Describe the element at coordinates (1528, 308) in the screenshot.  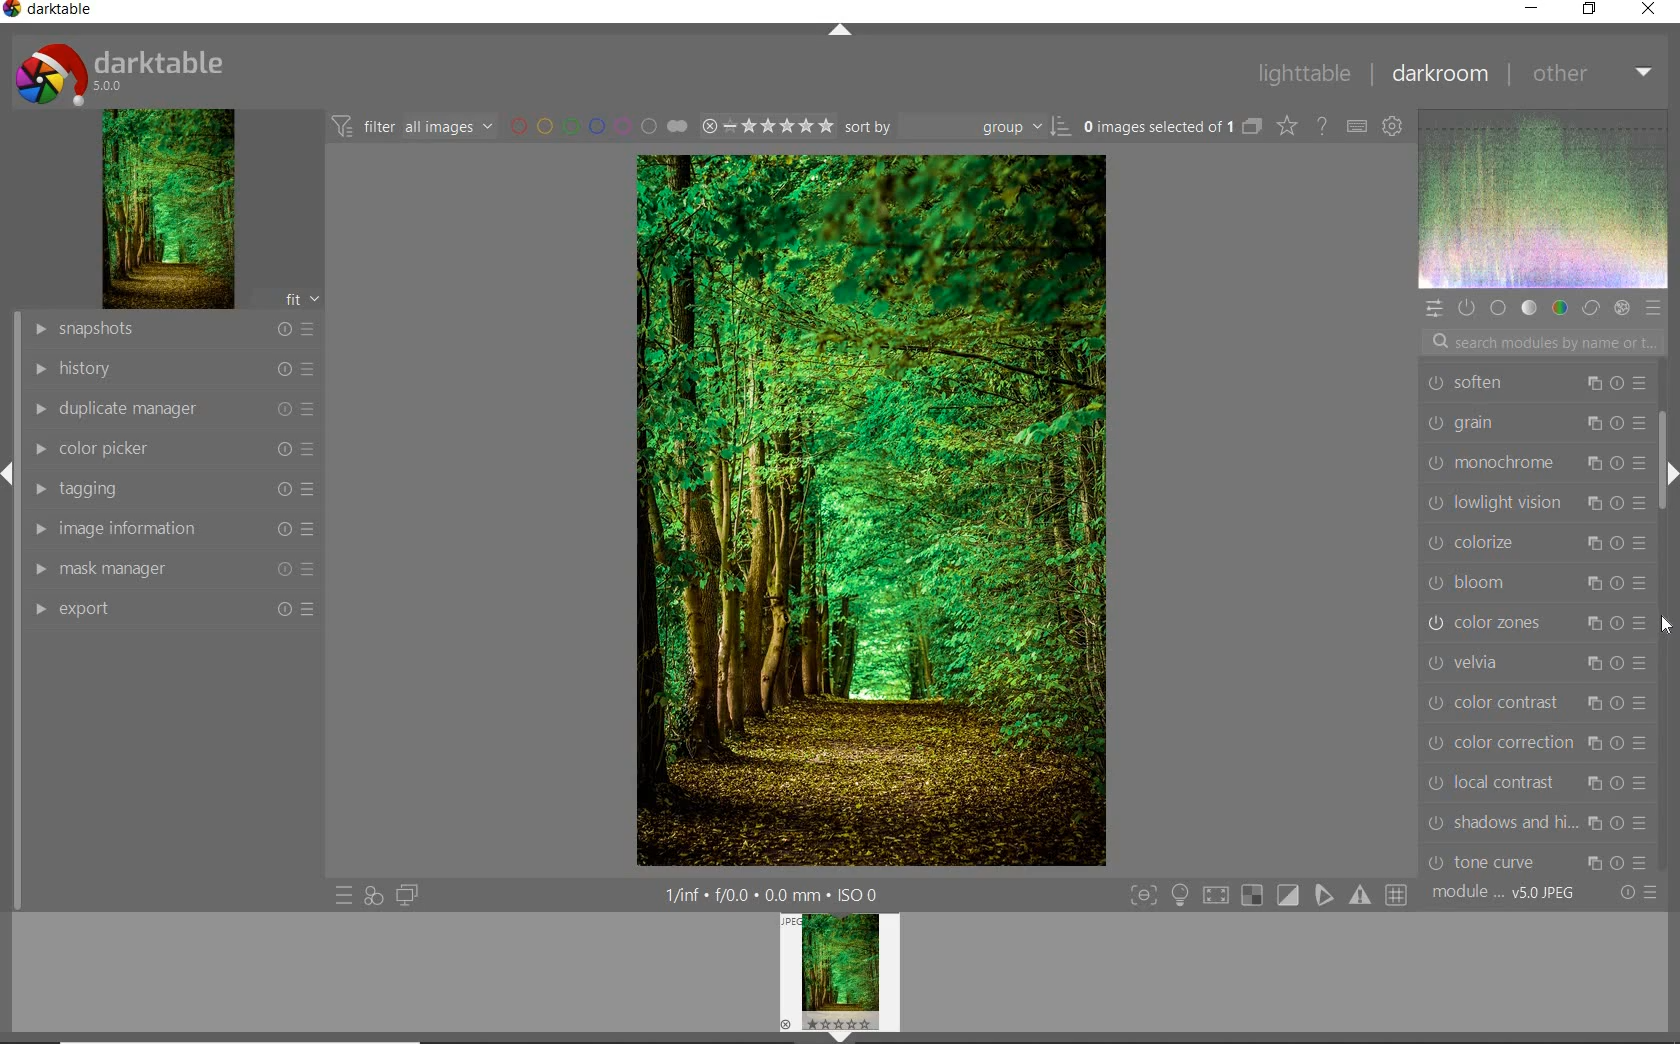
I see `TONE ` at that location.